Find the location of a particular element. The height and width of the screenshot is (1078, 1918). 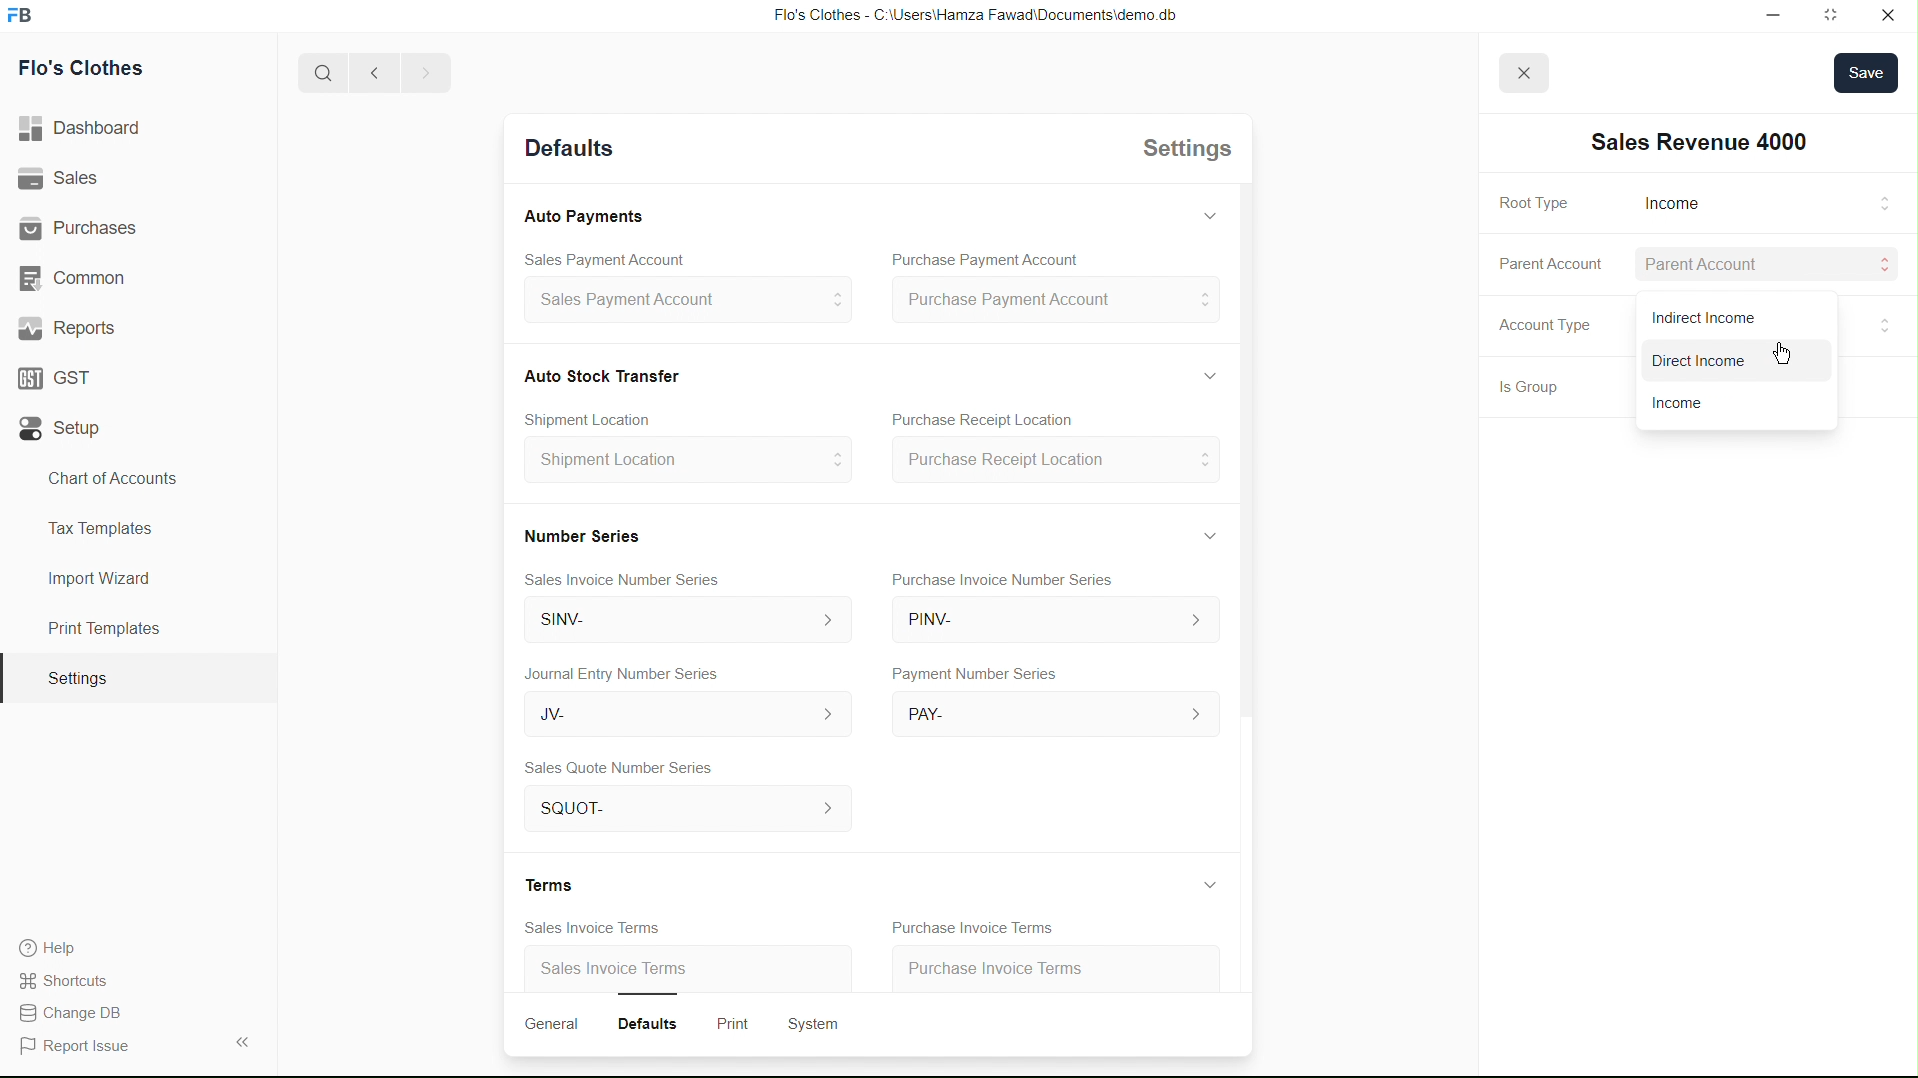

Purchase Receipt Location is located at coordinates (1053, 462).